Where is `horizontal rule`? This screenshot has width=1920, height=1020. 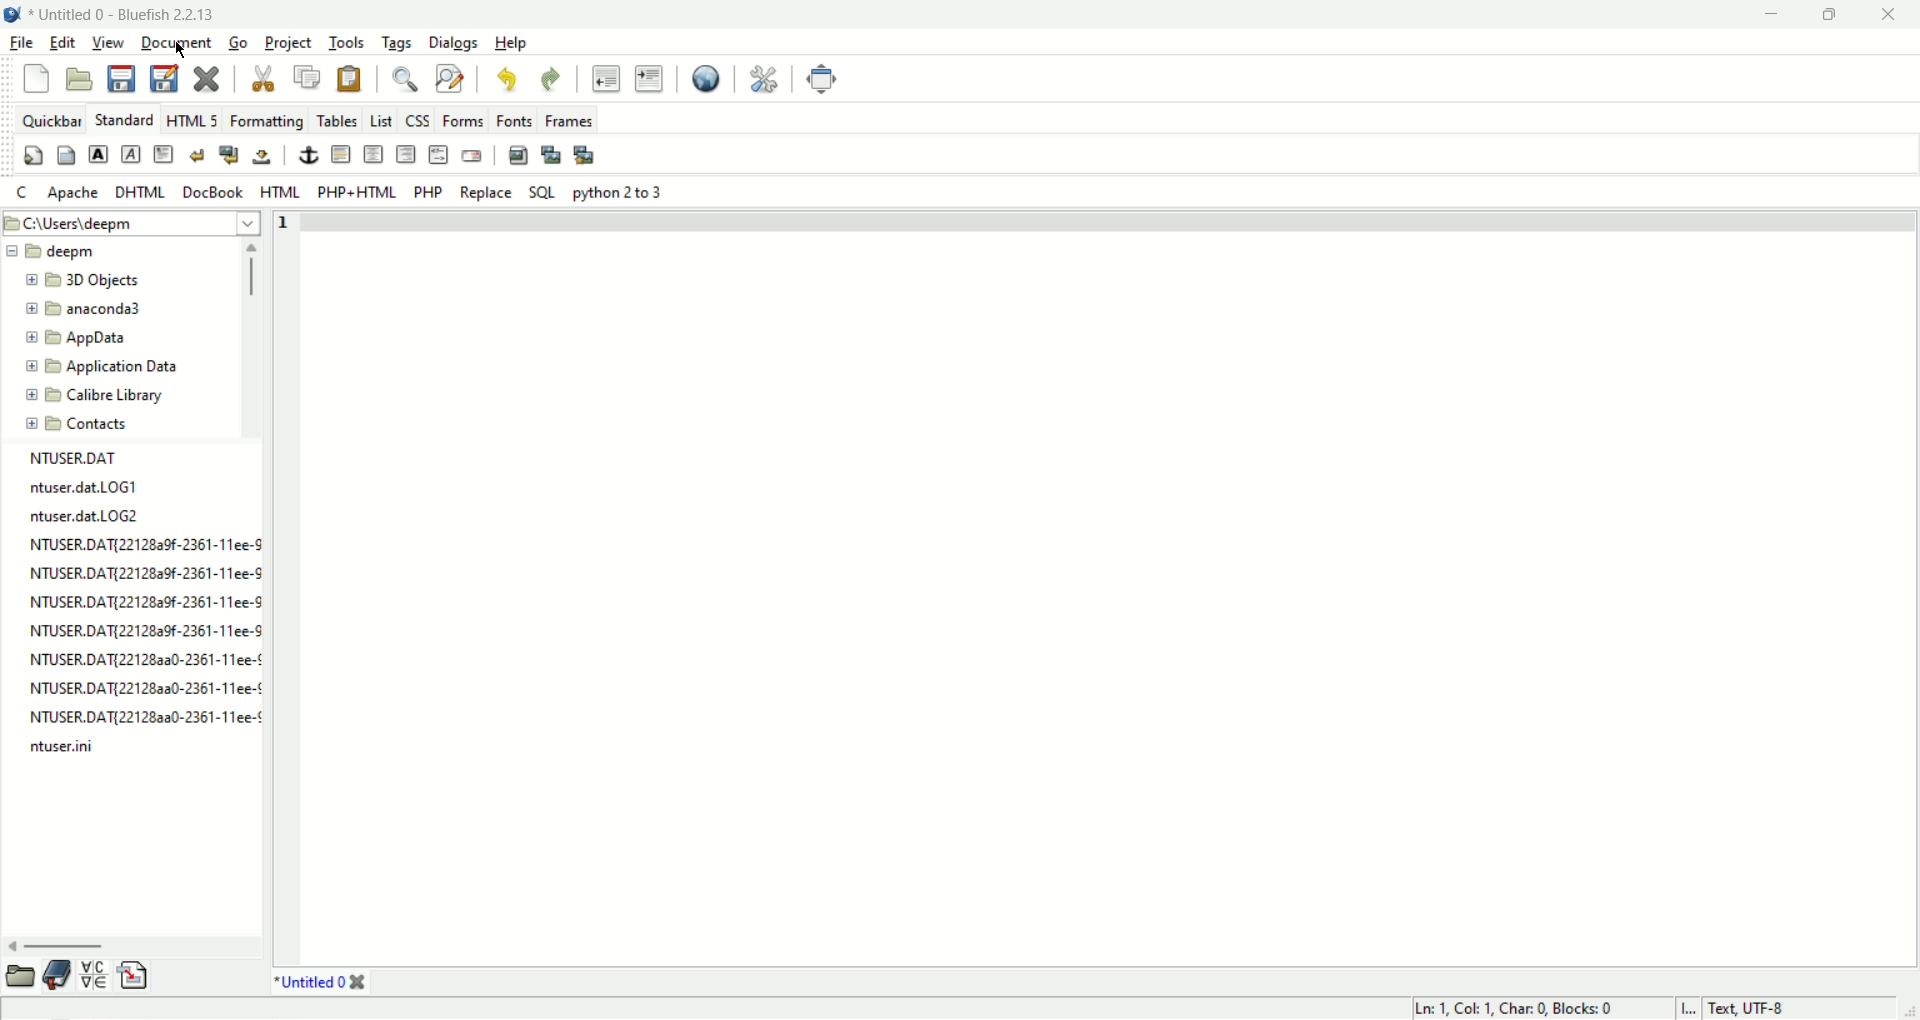 horizontal rule is located at coordinates (343, 156).